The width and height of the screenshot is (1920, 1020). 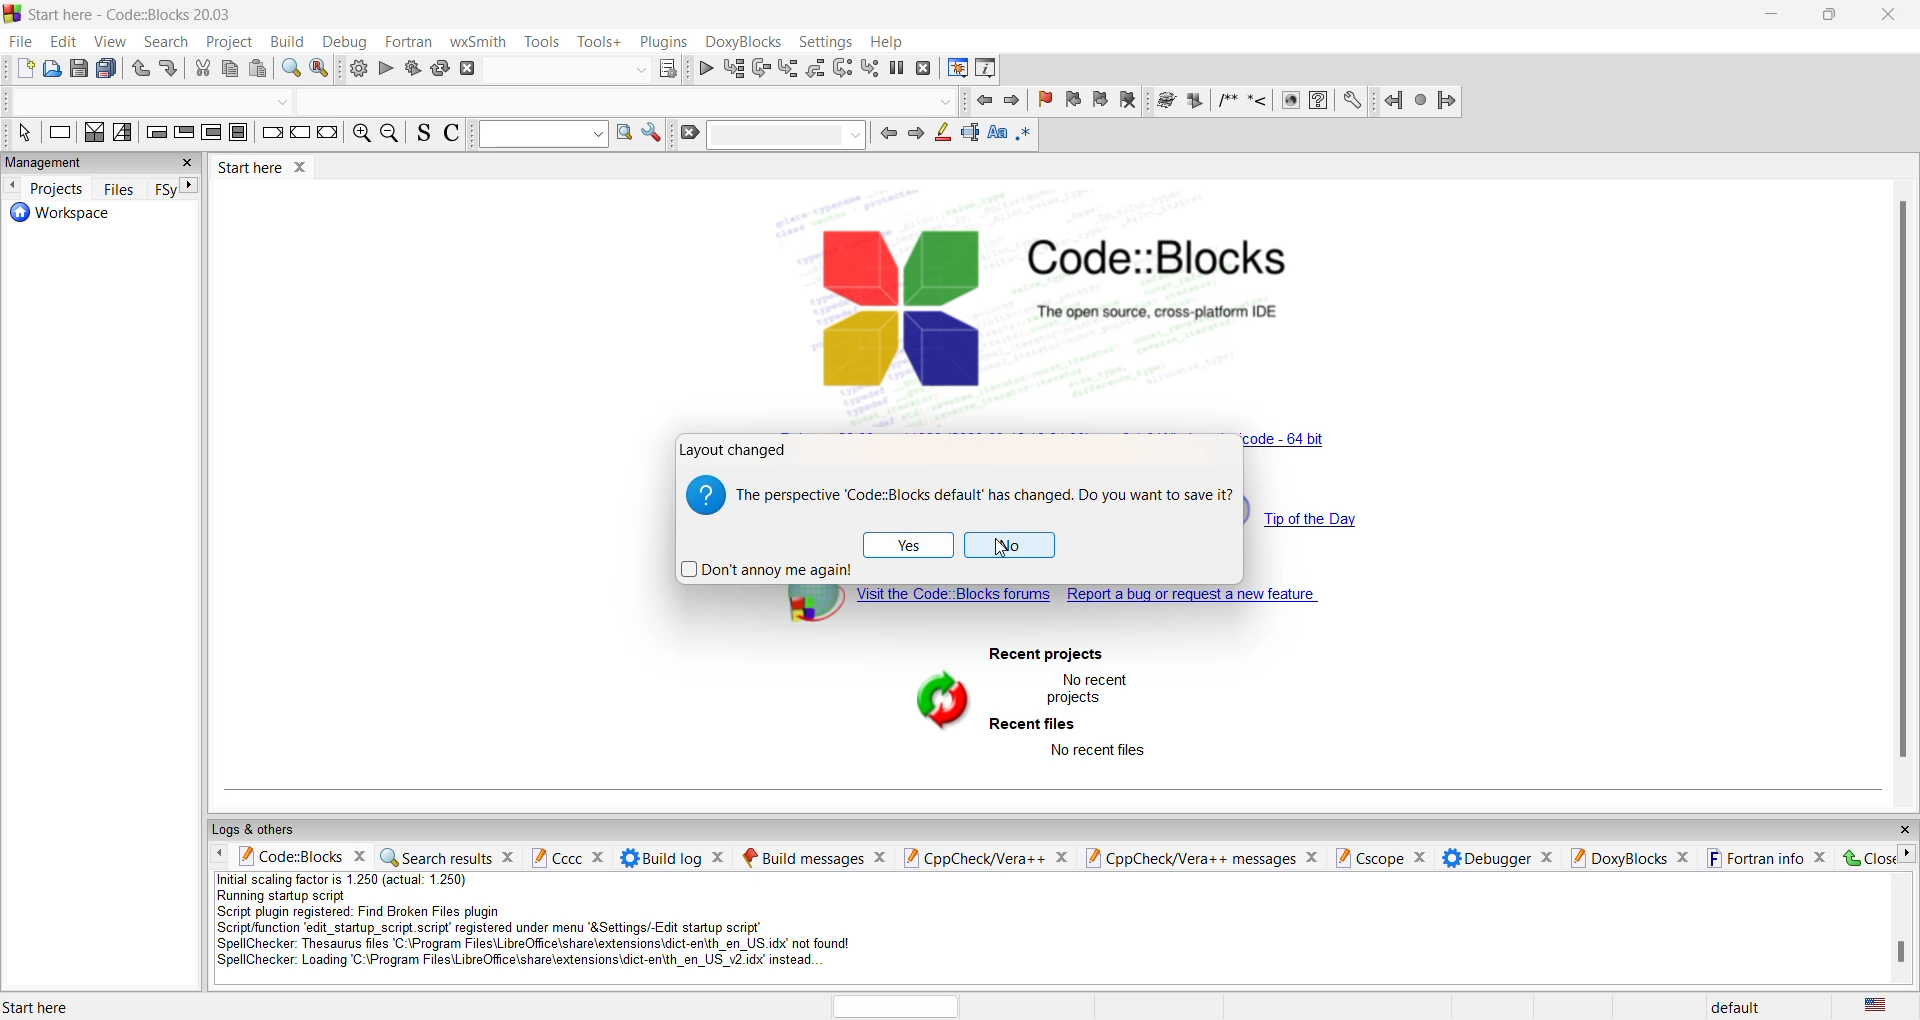 I want to click on search result pane, so click(x=449, y=855).